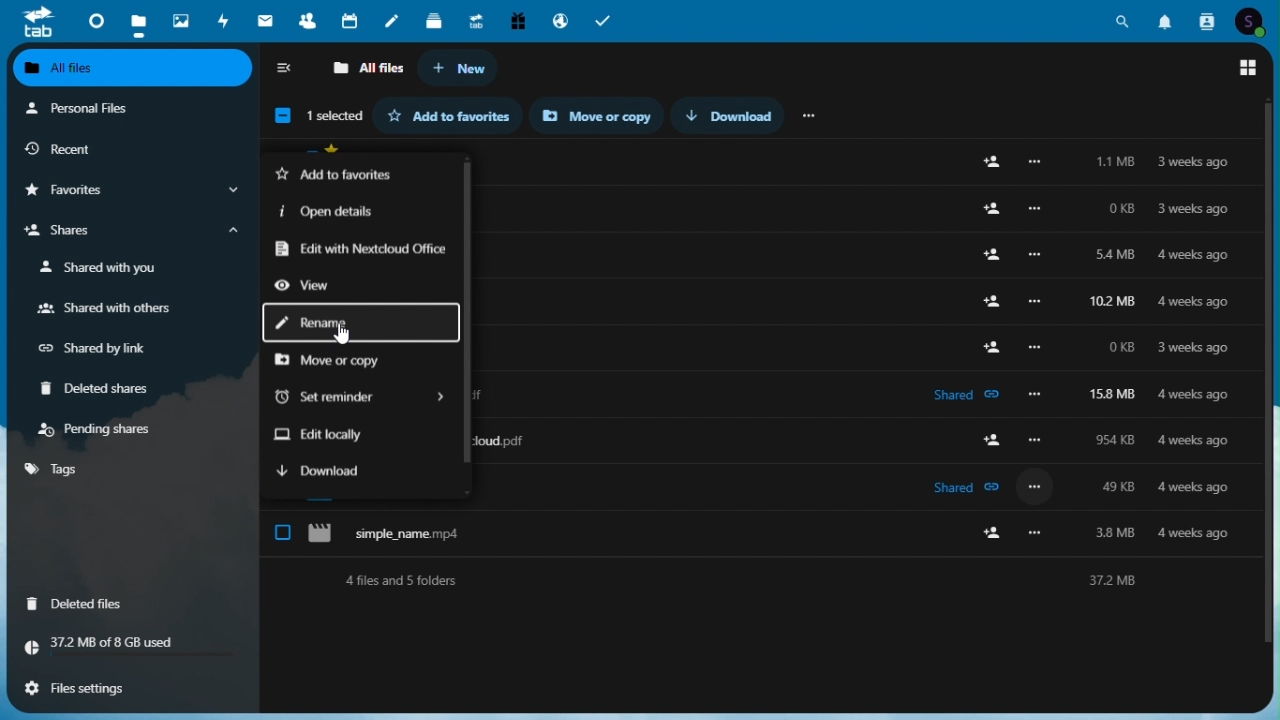 The image size is (1280, 720). Describe the element at coordinates (559, 20) in the screenshot. I see `email hosting` at that location.